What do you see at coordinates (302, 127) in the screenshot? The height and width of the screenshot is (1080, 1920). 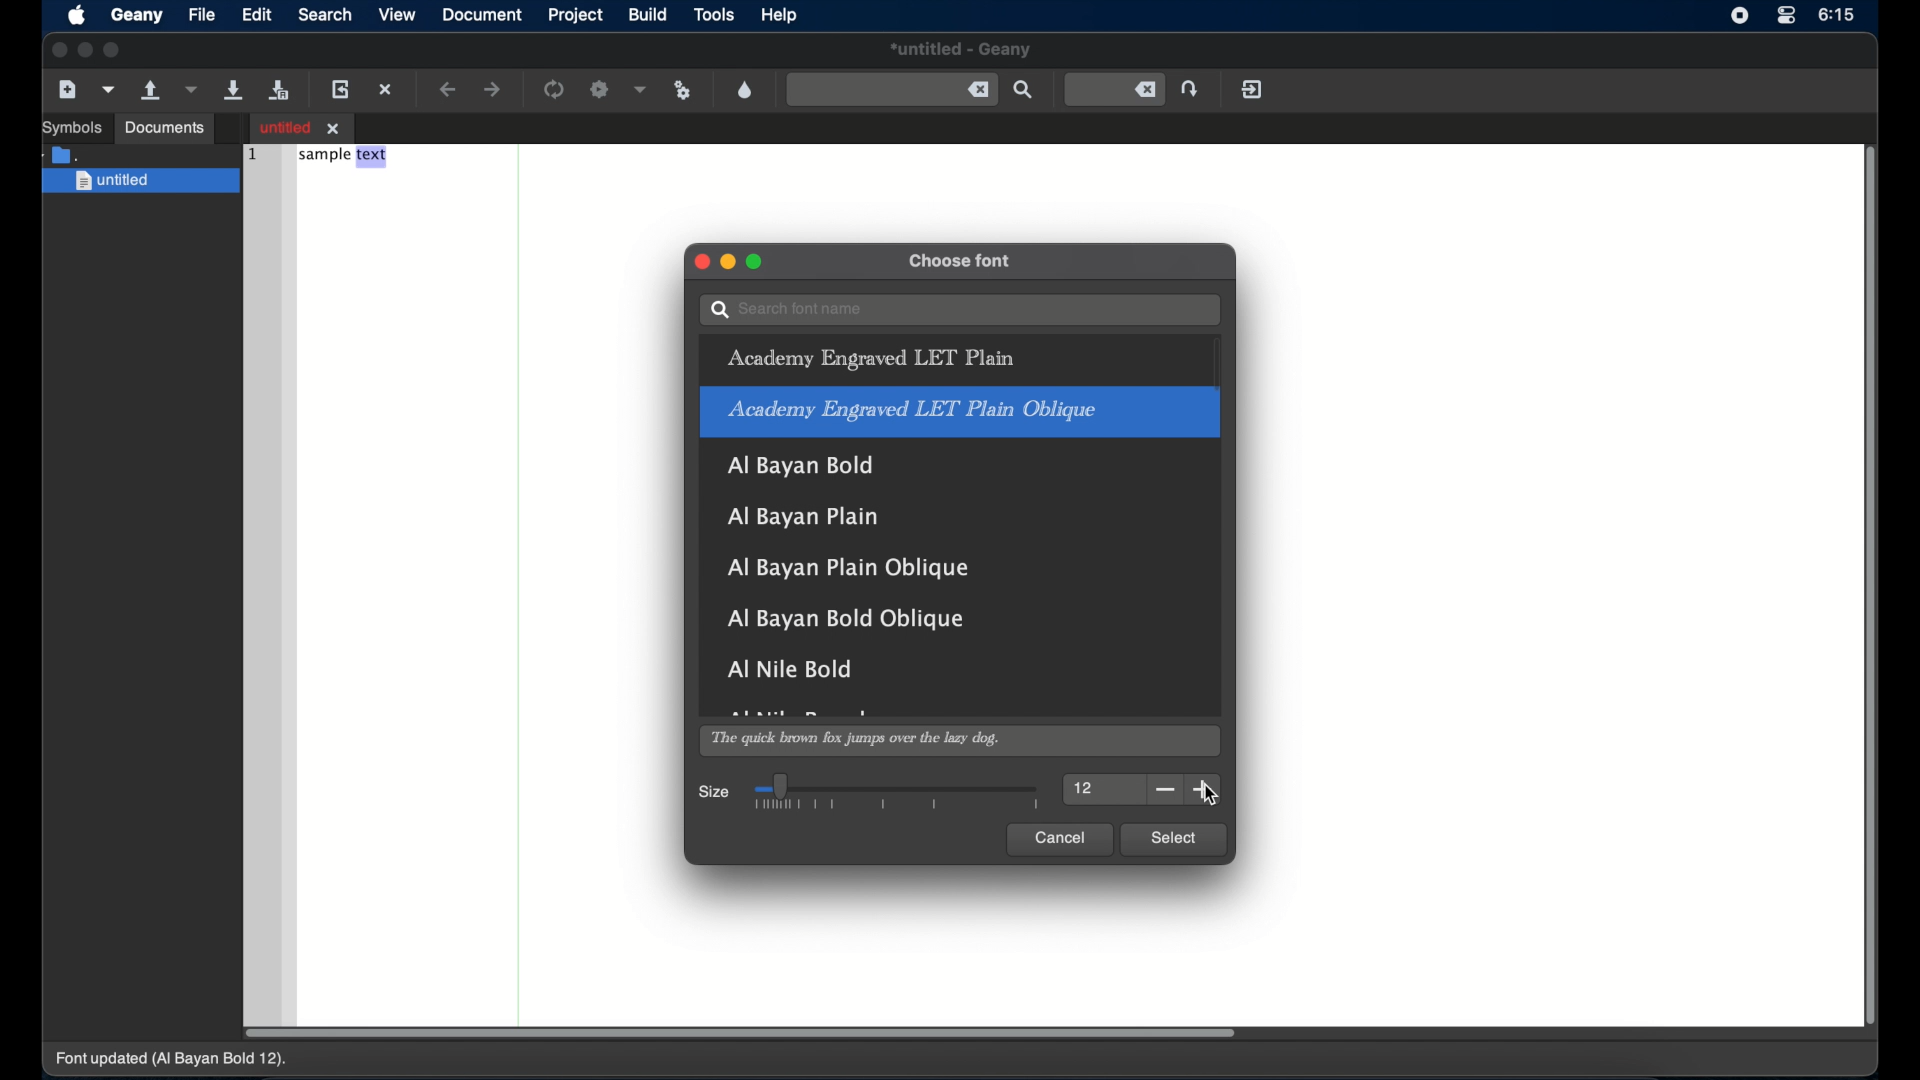 I see `untitled file` at bounding box center [302, 127].